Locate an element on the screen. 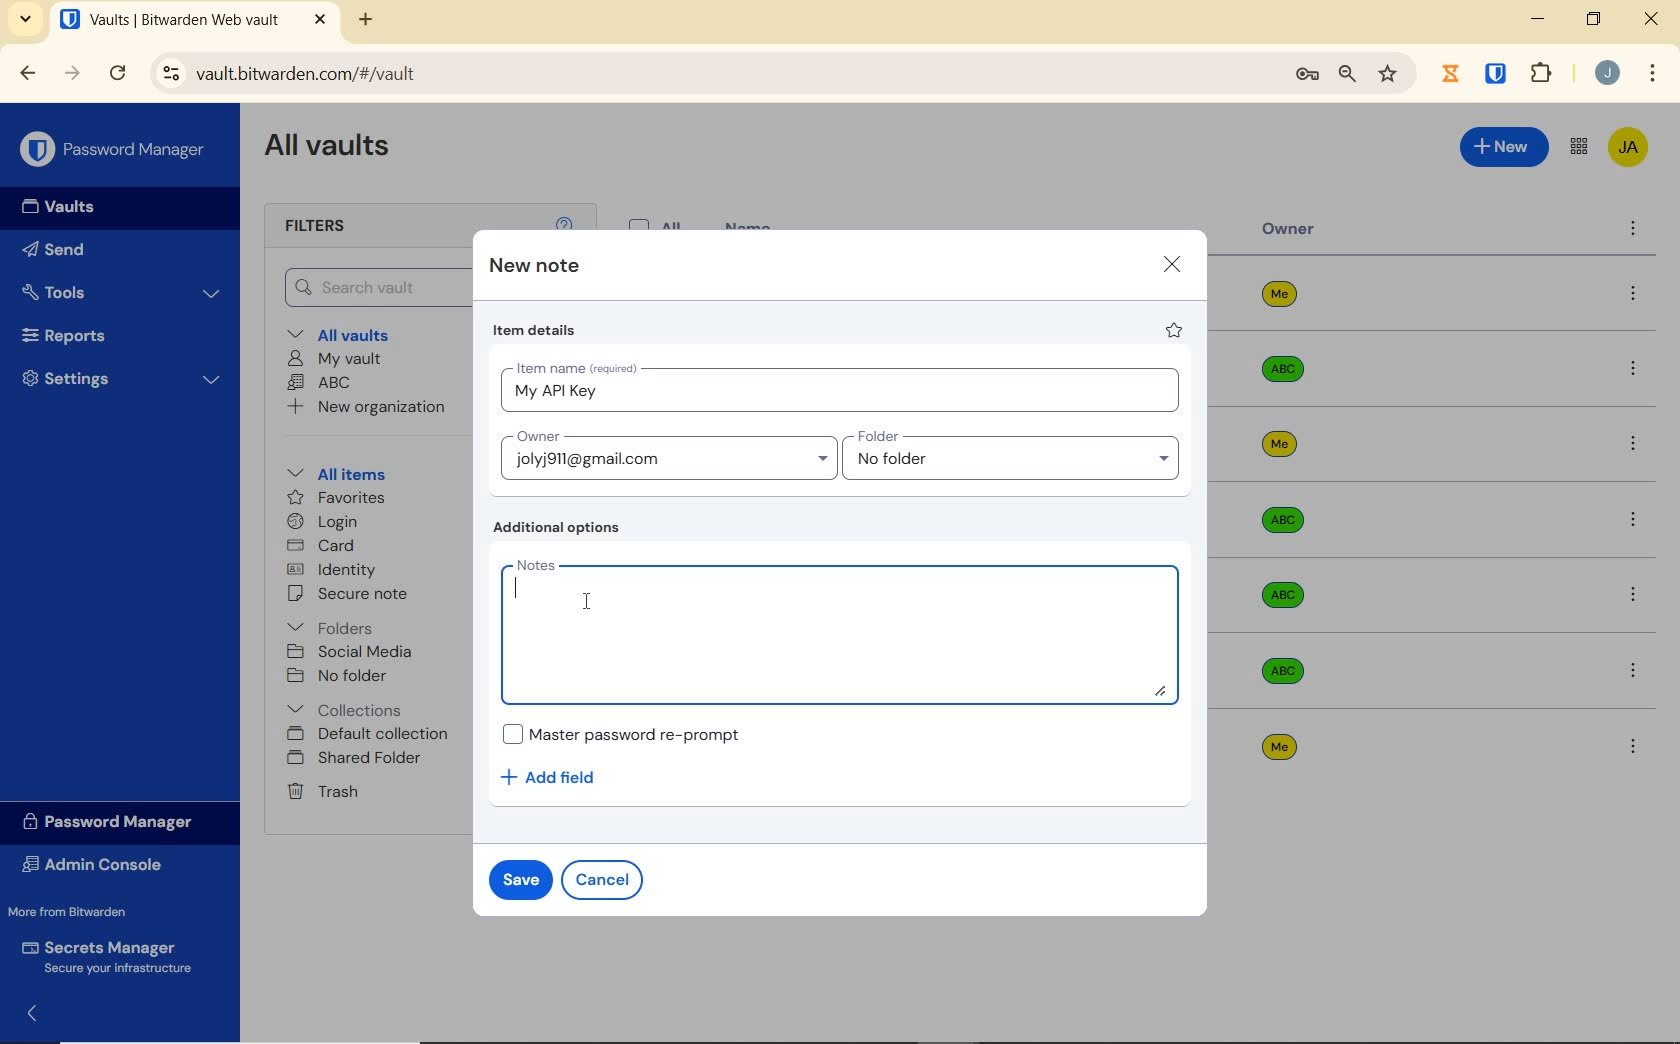 The height and width of the screenshot is (1044, 1680). item details is located at coordinates (535, 333).